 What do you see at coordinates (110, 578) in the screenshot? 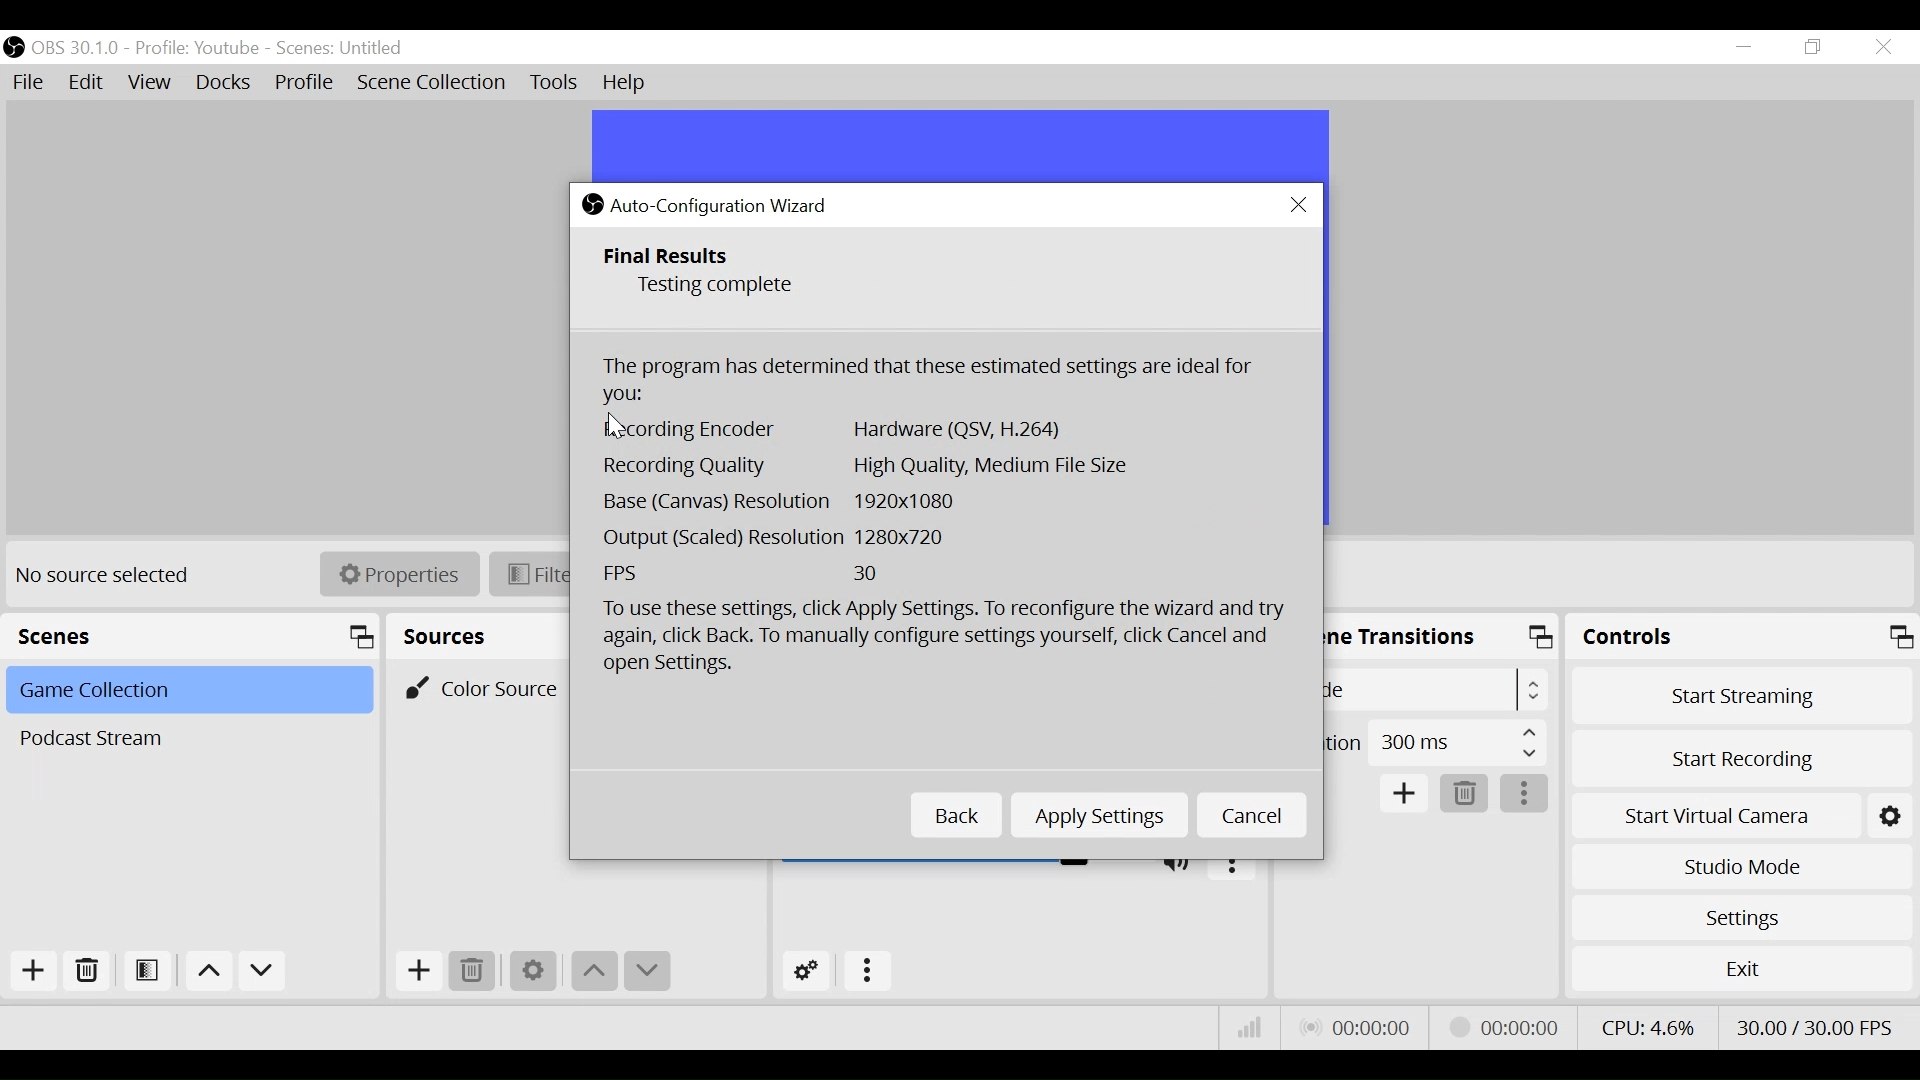
I see `No source Selected` at bounding box center [110, 578].